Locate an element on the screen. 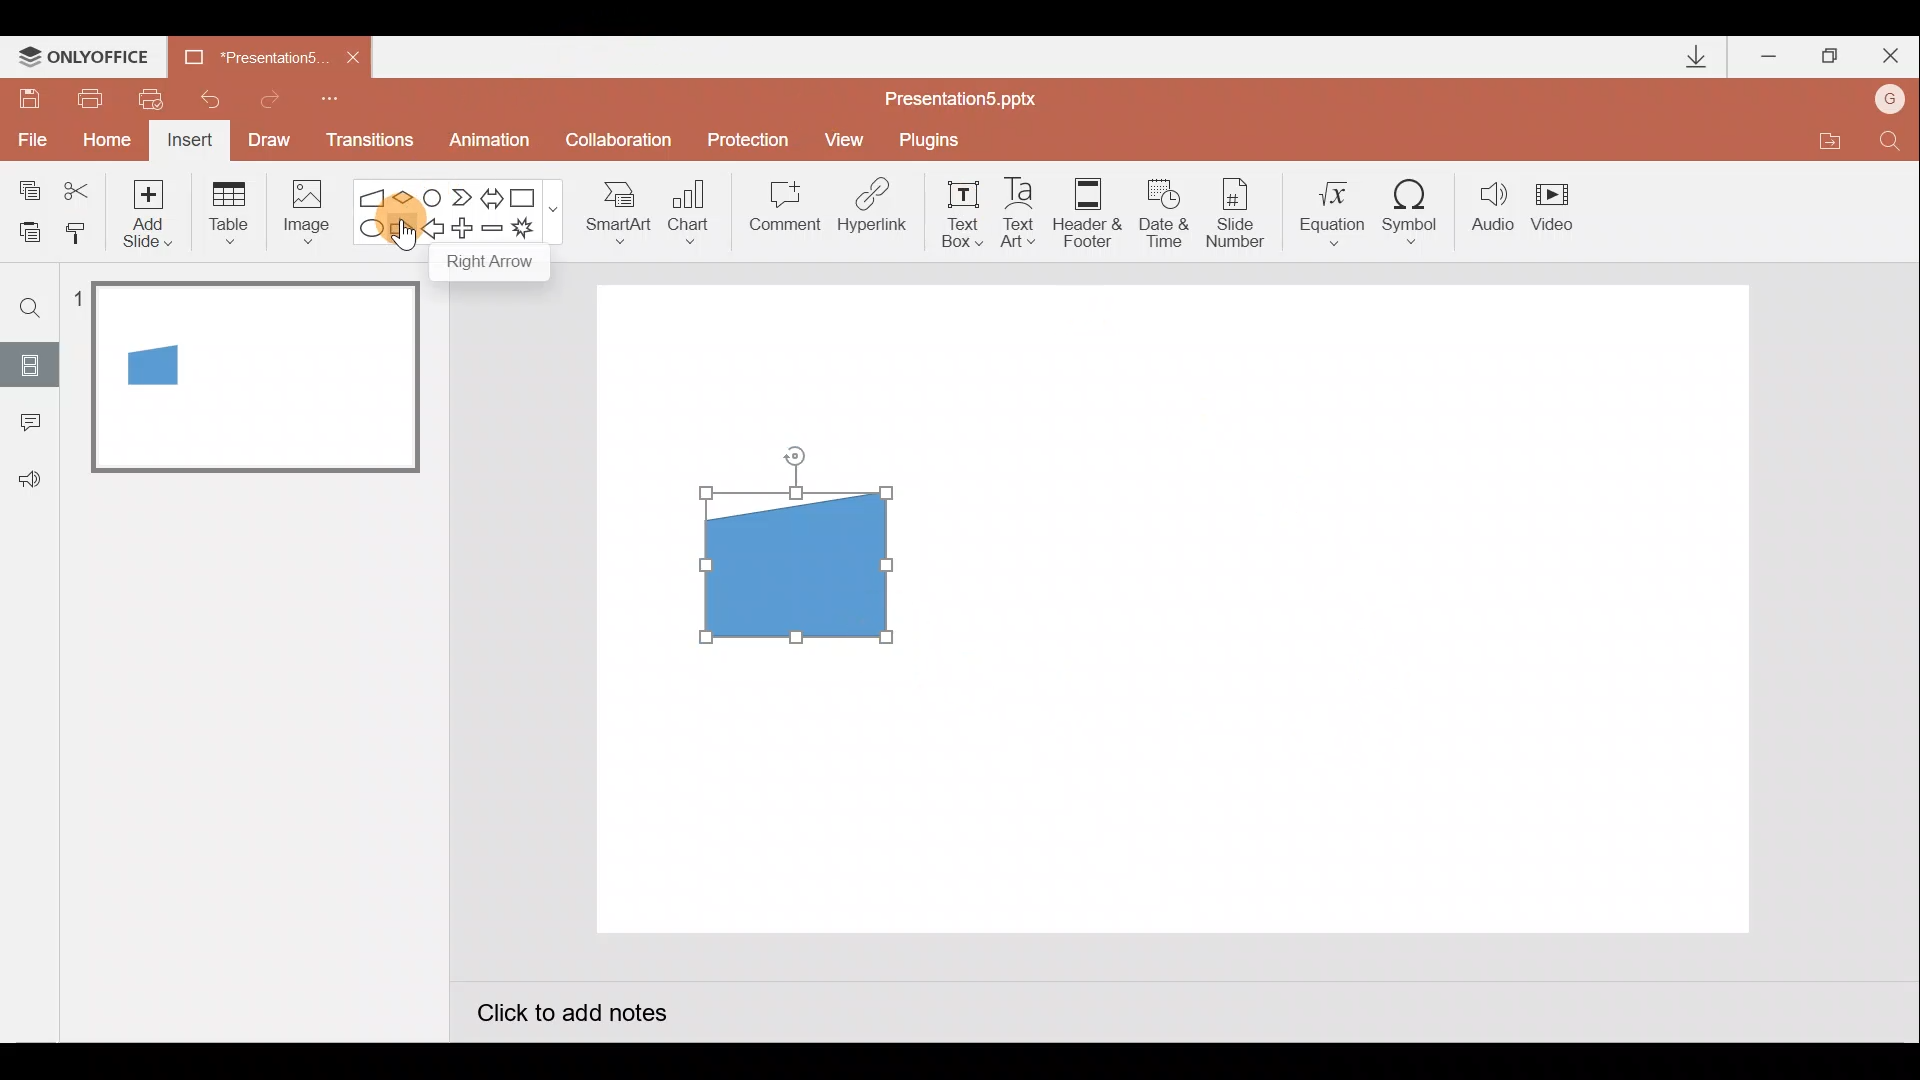  Slide pane is located at coordinates (259, 579).